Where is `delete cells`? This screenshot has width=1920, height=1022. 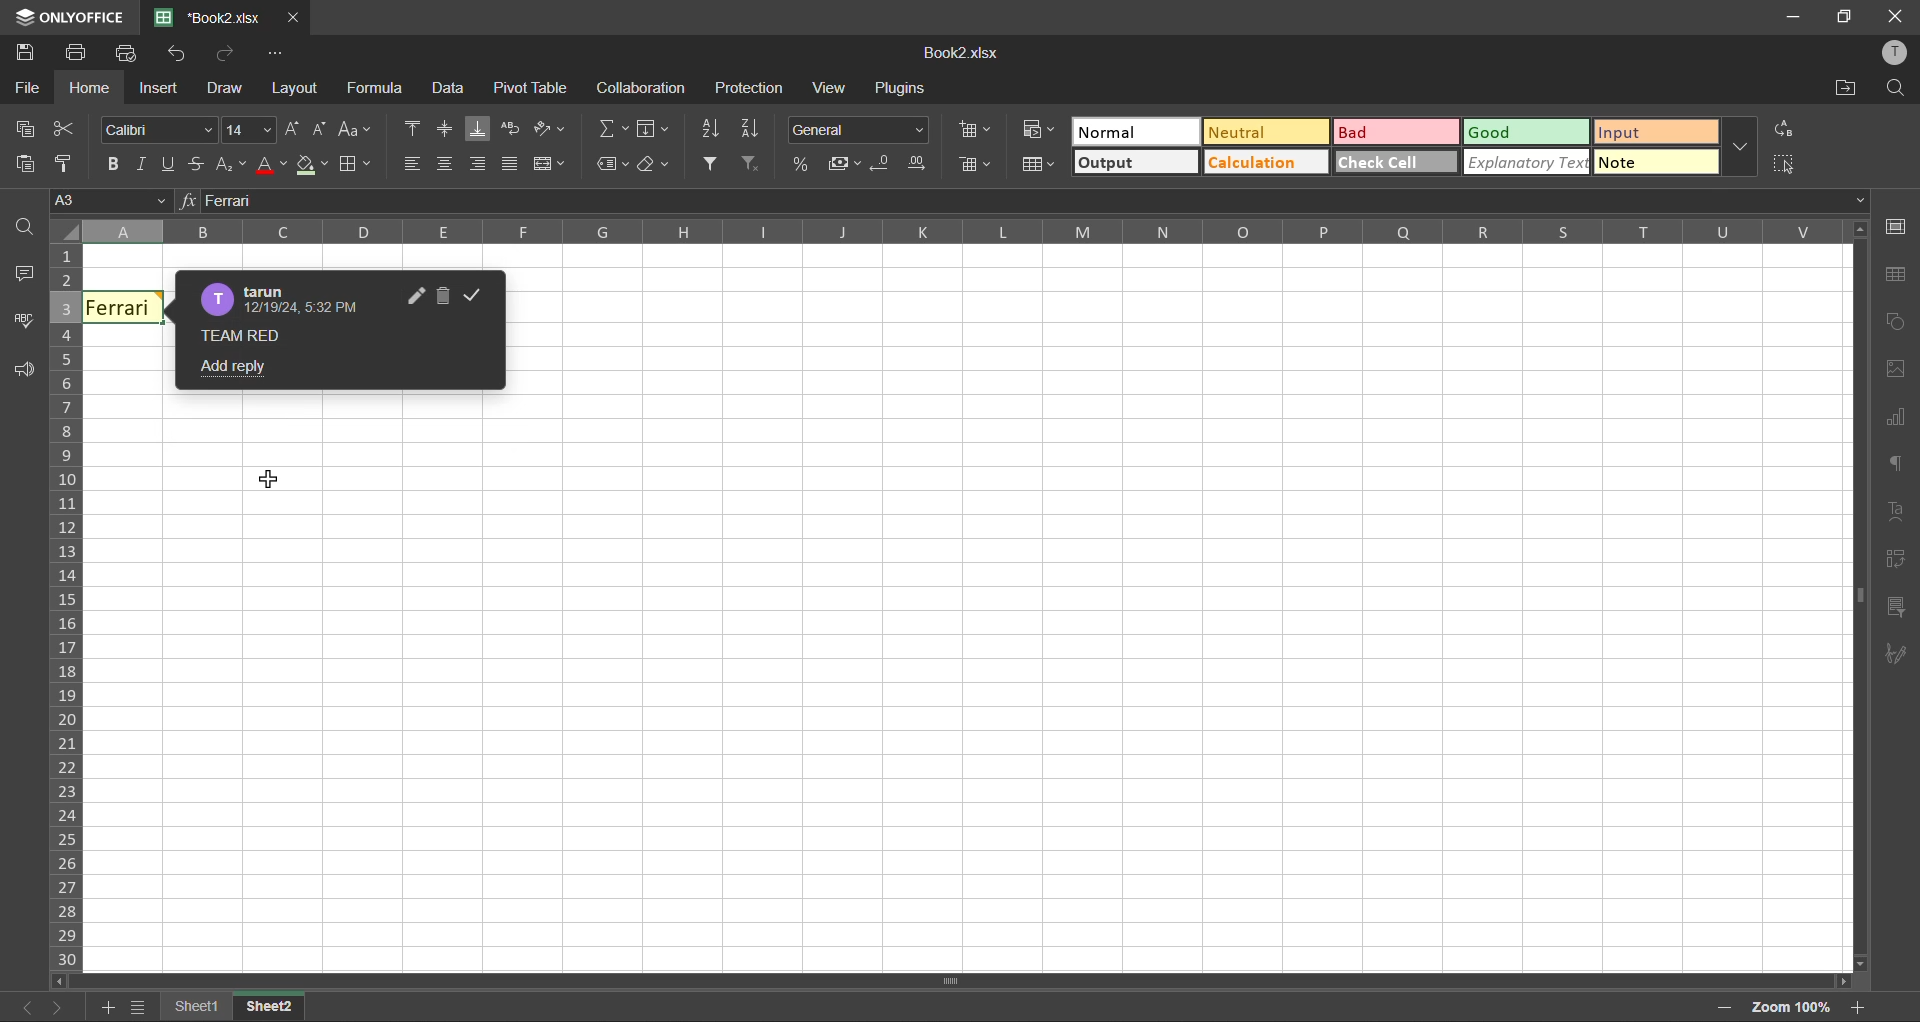 delete cells is located at coordinates (976, 166).